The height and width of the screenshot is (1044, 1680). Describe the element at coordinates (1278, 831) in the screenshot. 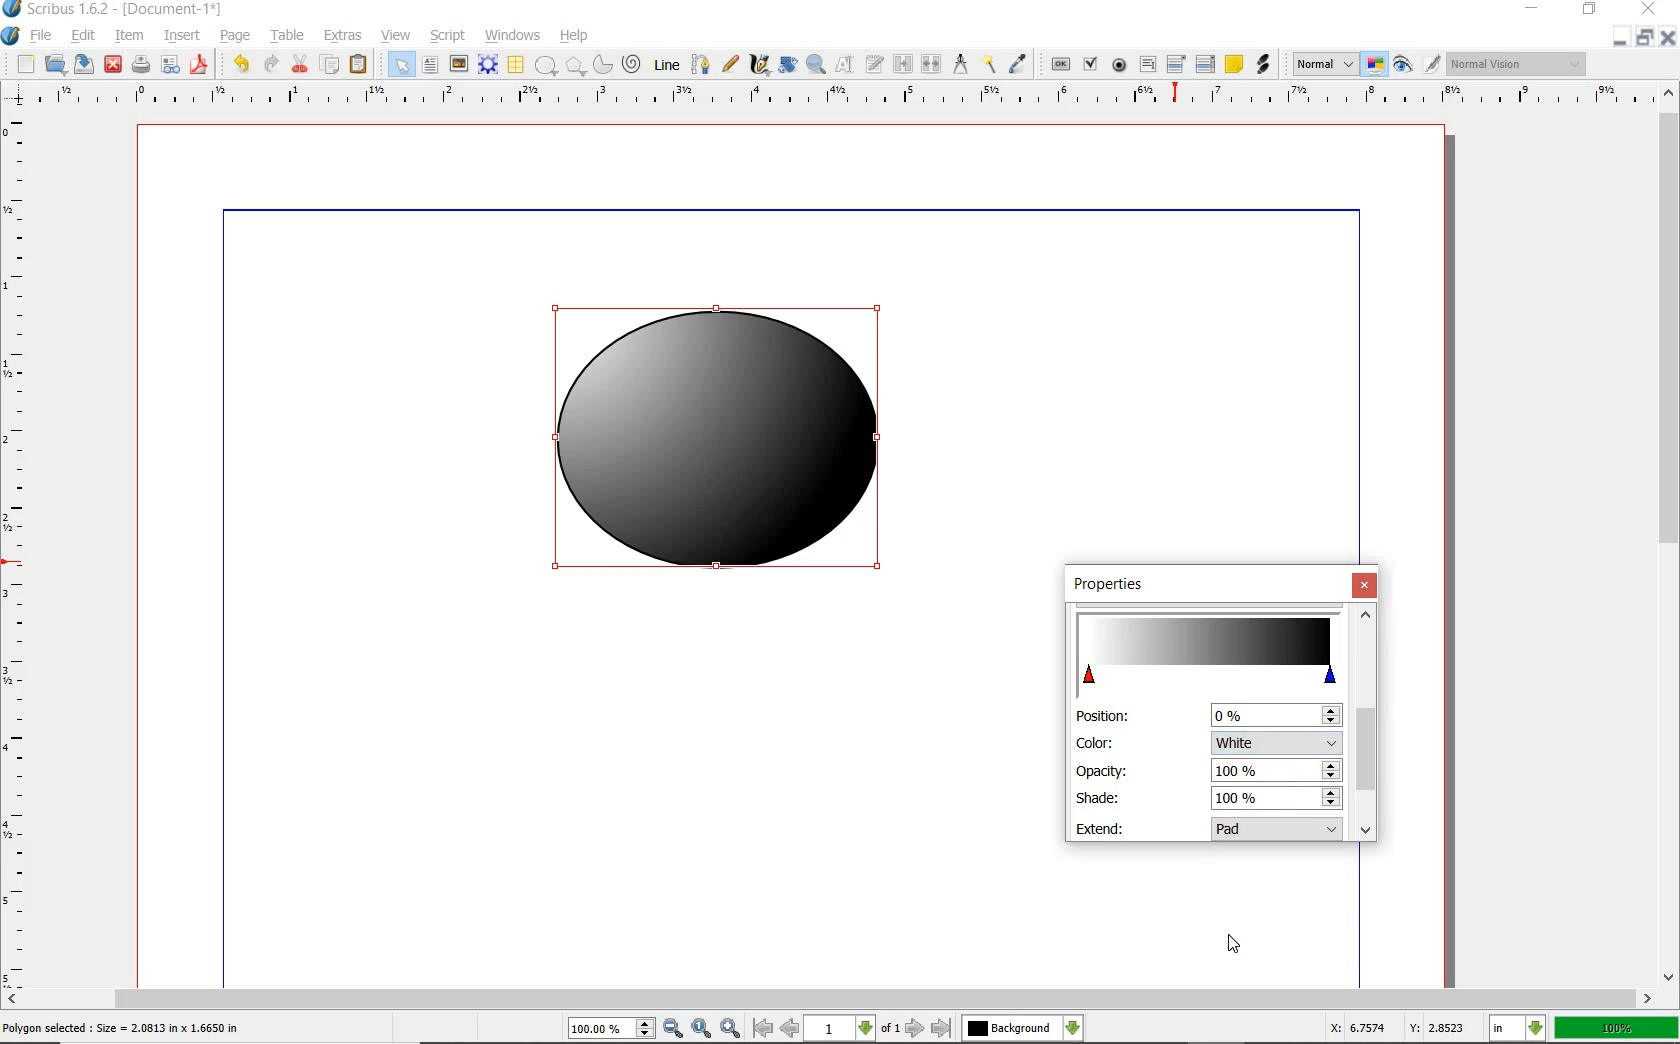

I see `extend` at that location.